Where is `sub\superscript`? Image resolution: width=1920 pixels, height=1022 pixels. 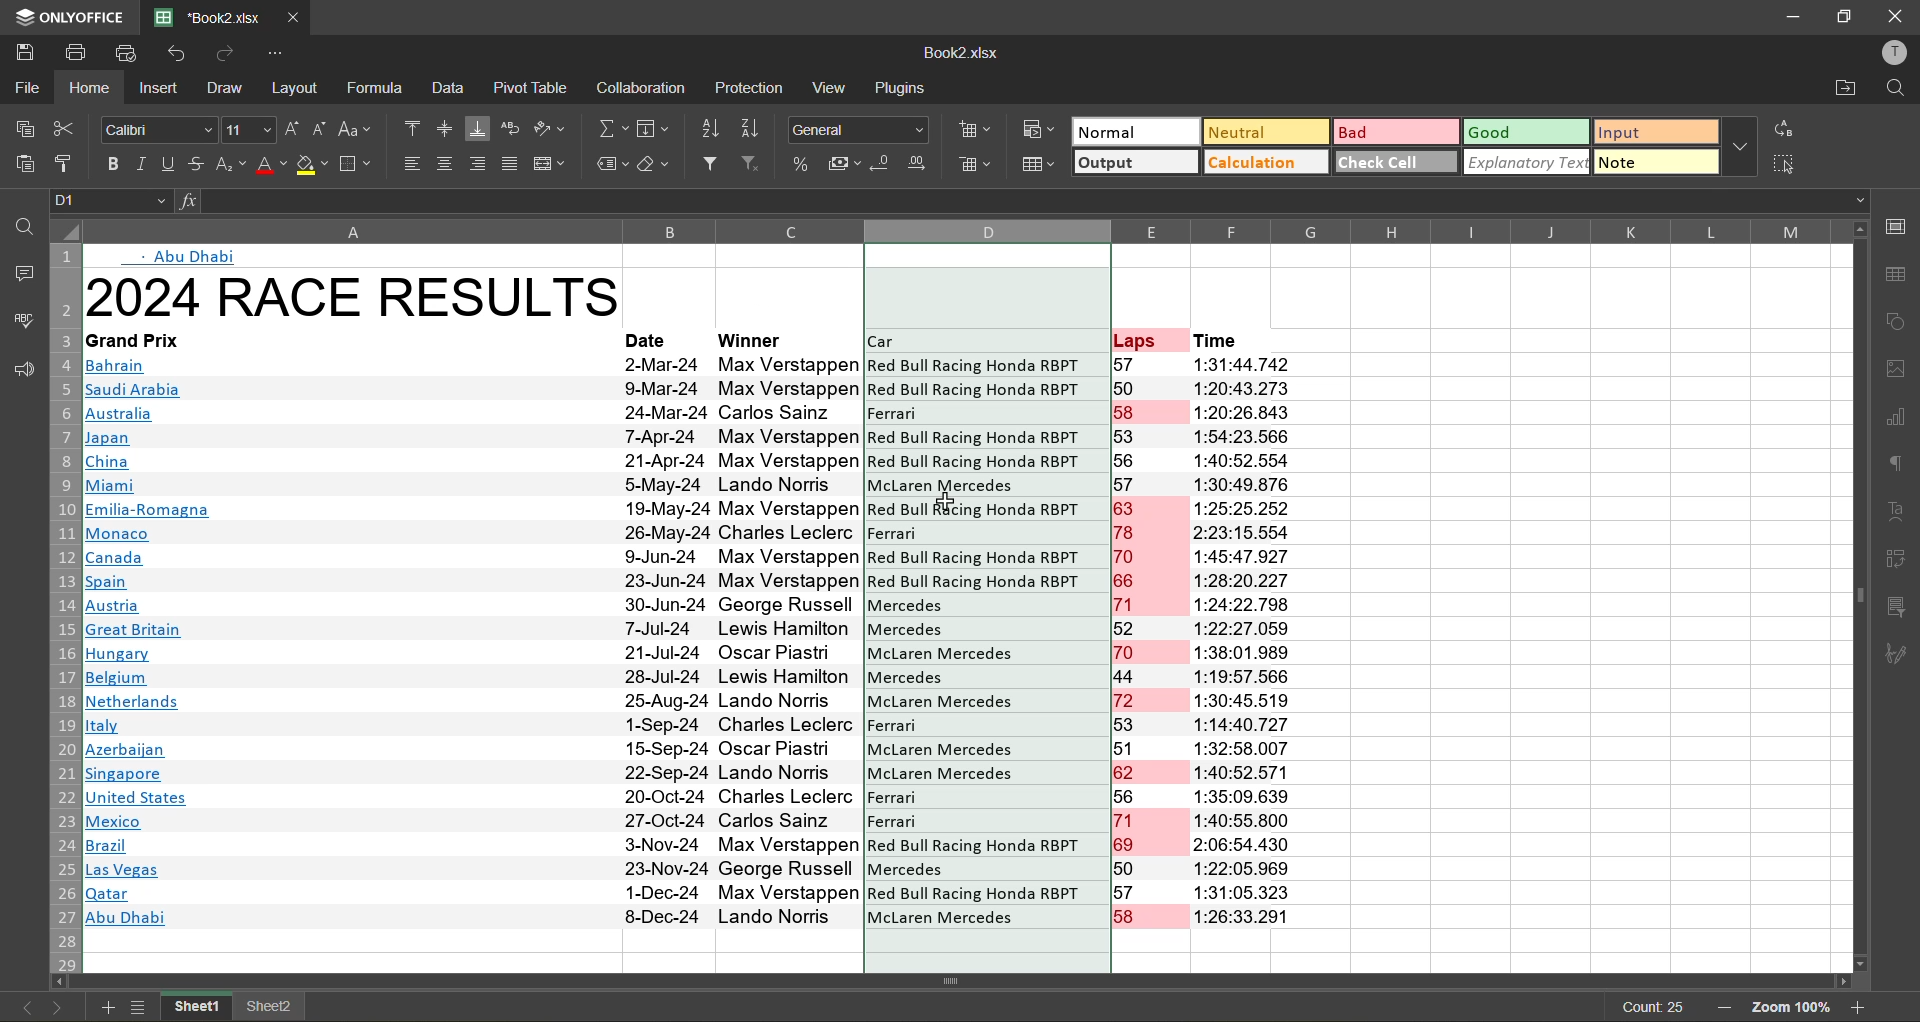 sub\superscript is located at coordinates (231, 163).